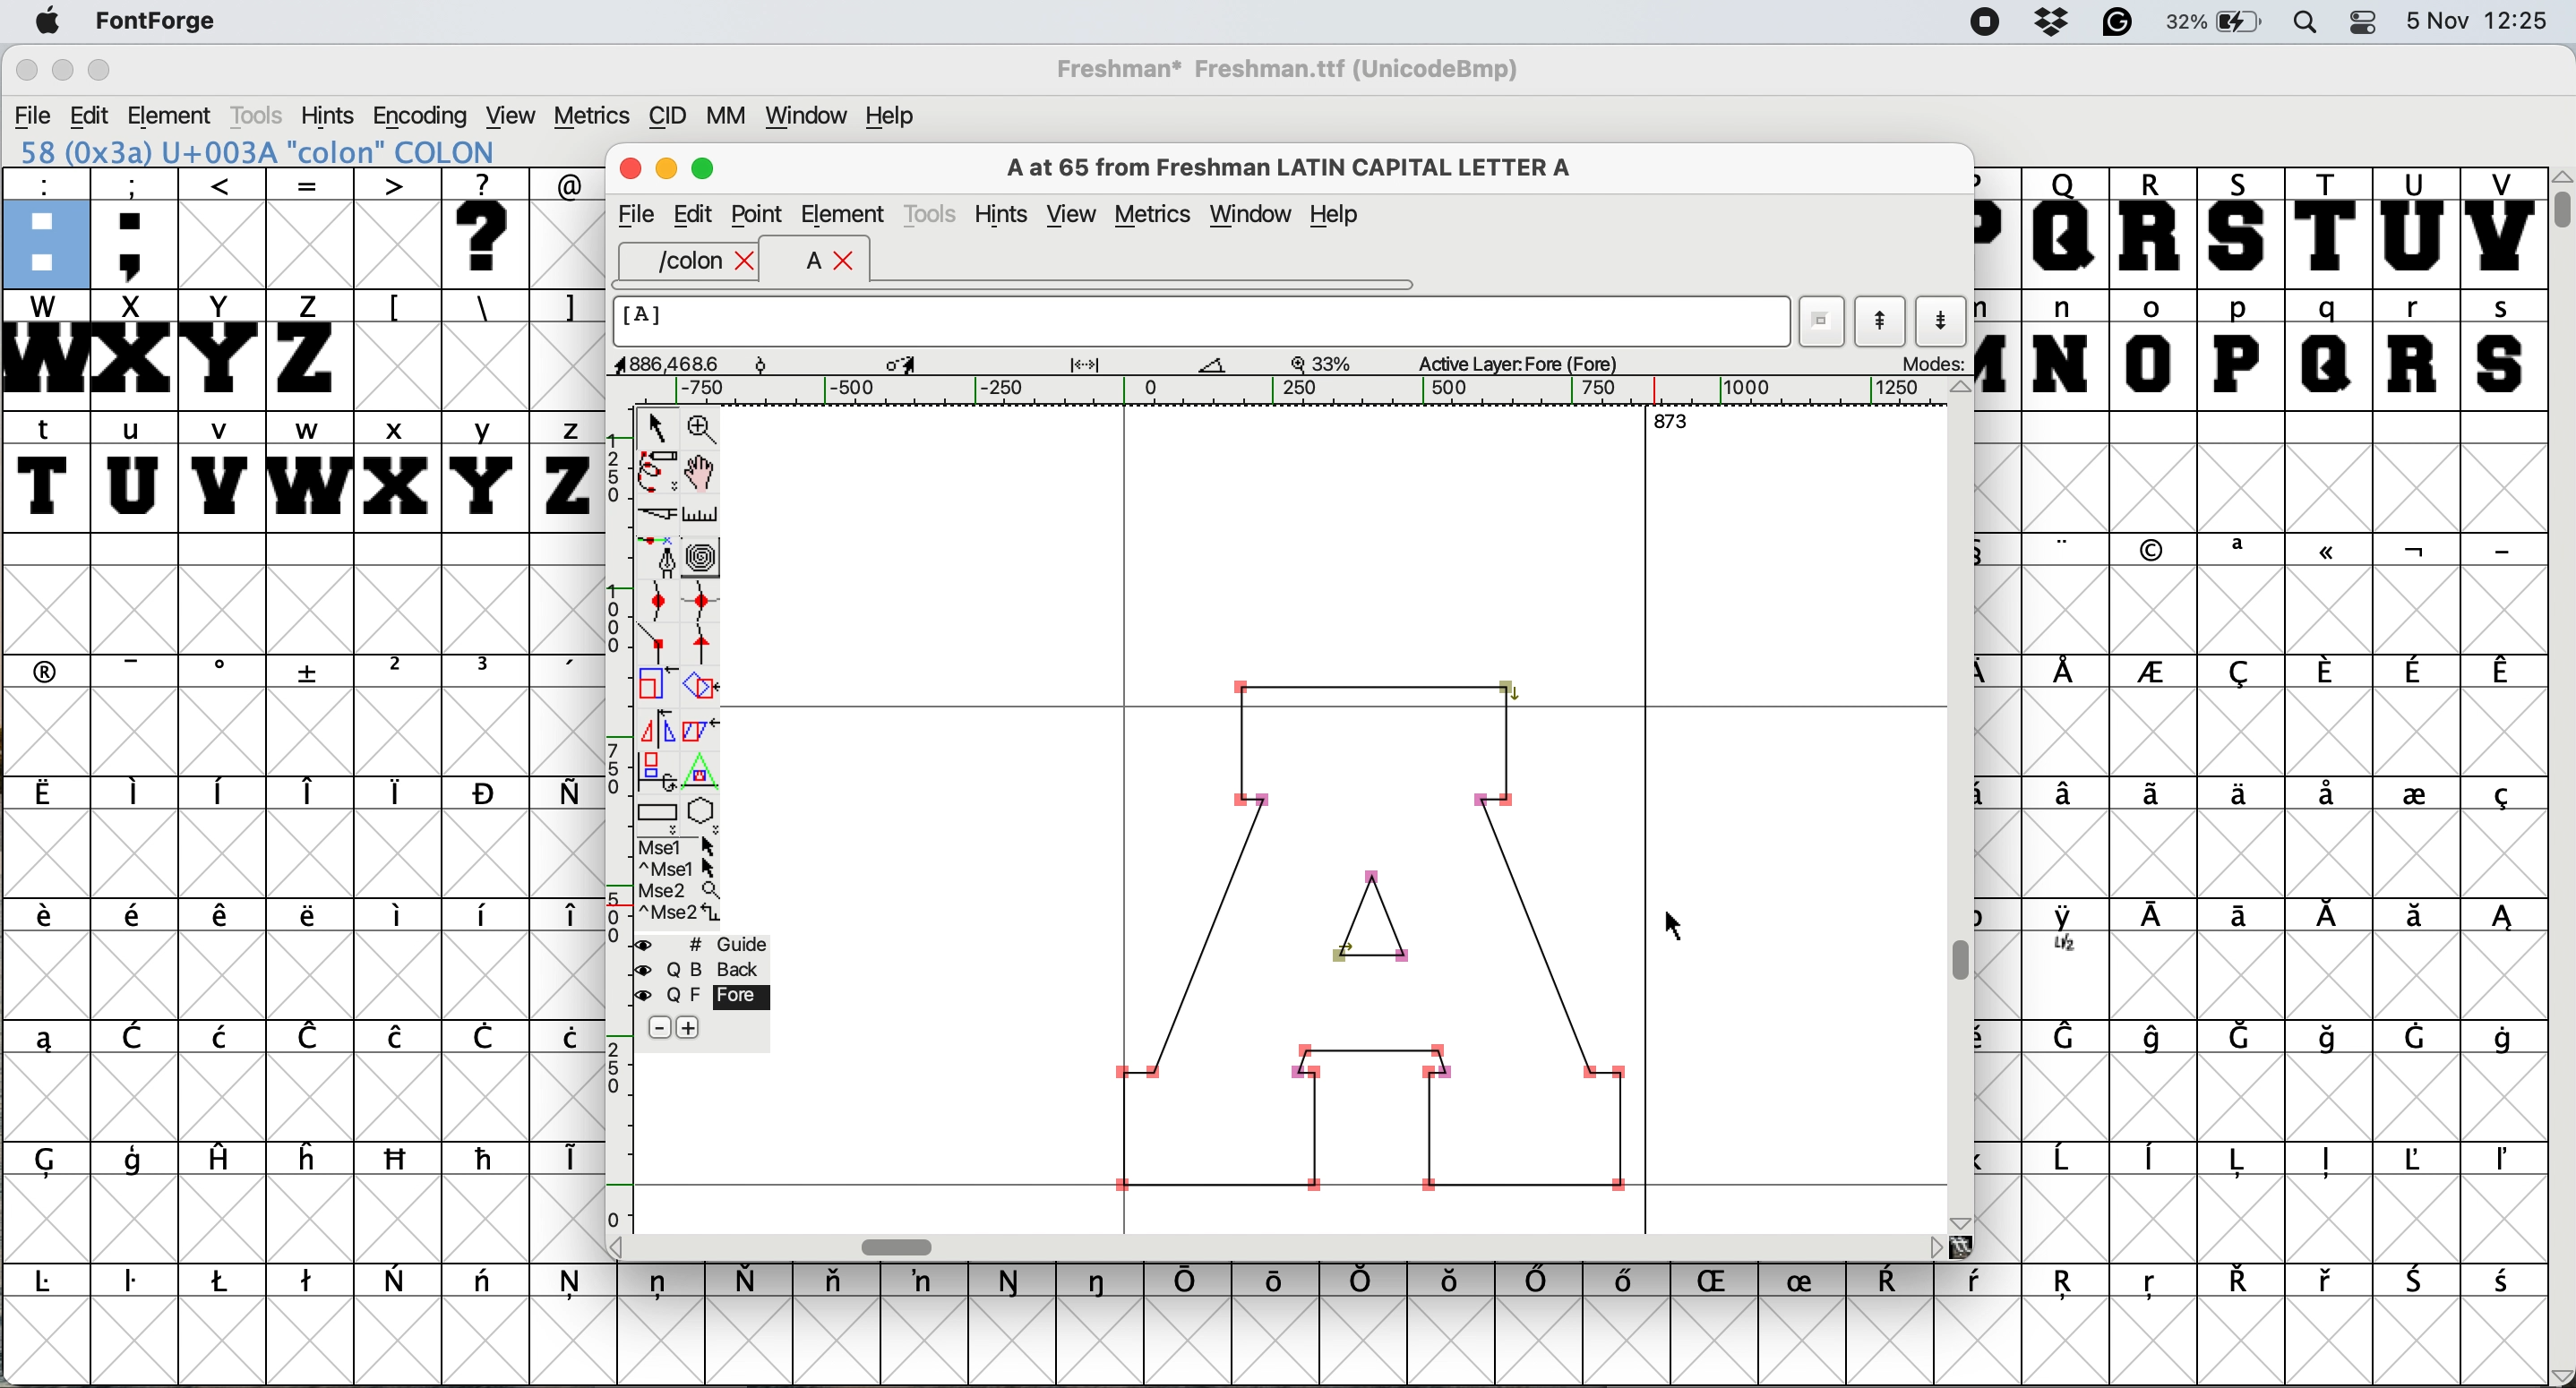  Describe the element at coordinates (1290, 165) in the screenshot. I see `A at 65 from Freshman LATIN CAPITAL LETTER A` at that location.